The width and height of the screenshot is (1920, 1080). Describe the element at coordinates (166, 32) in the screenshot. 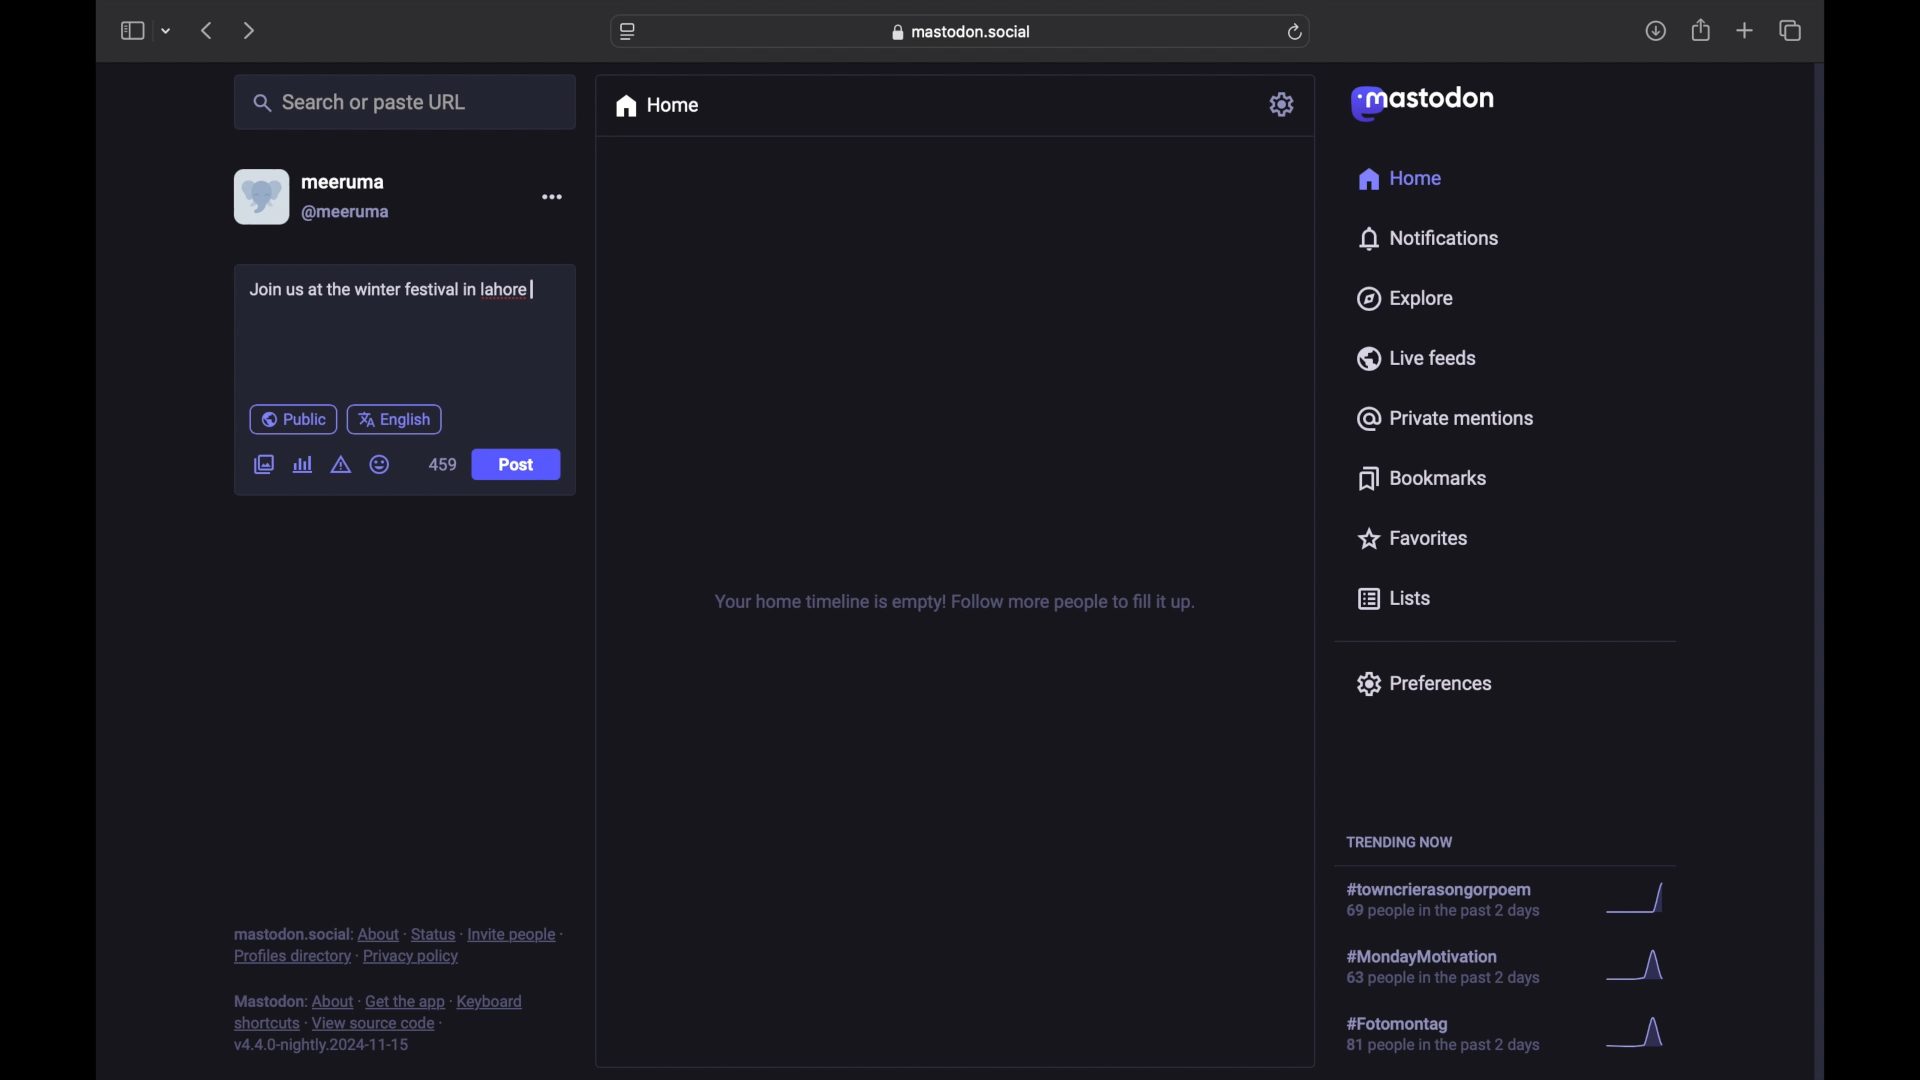

I see `tab group picker` at that location.